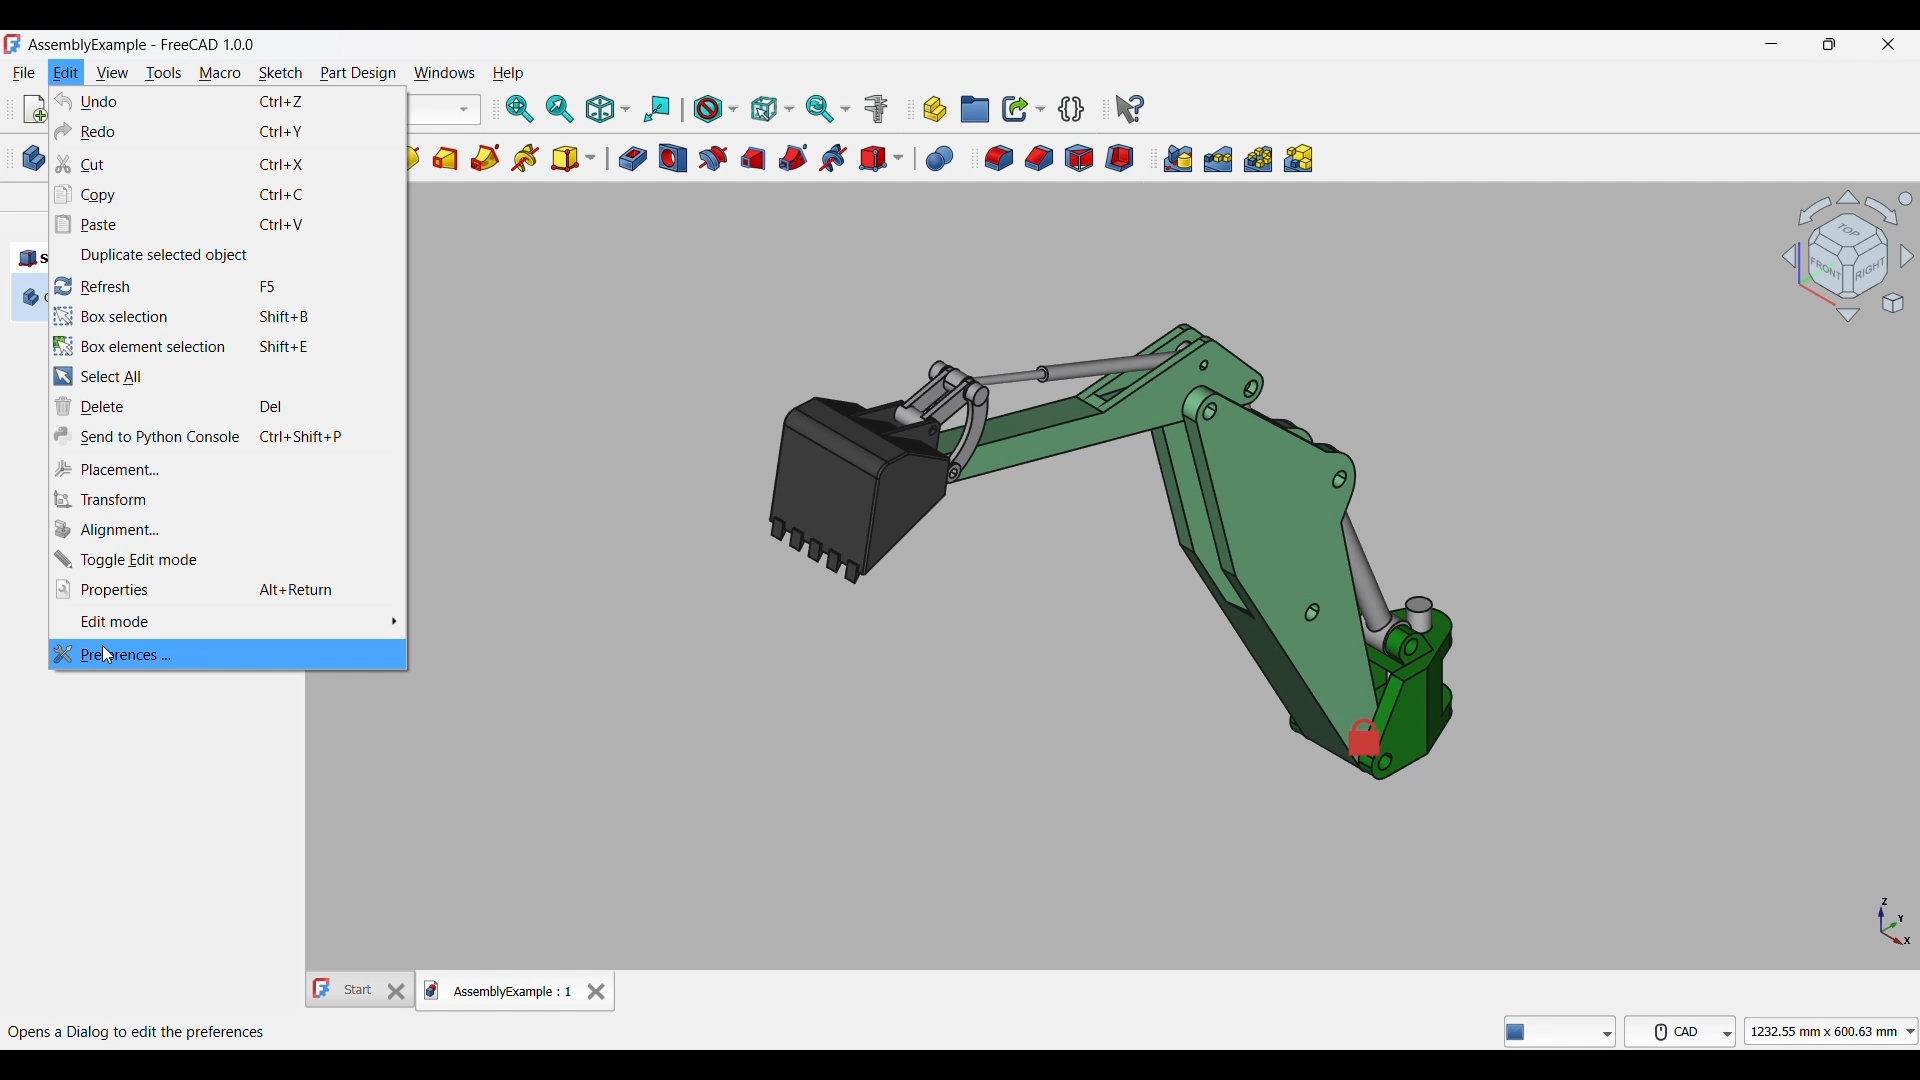 This screenshot has width=1920, height=1080. Describe the element at coordinates (1080, 158) in the screenshot. I see `Draft` at that location.